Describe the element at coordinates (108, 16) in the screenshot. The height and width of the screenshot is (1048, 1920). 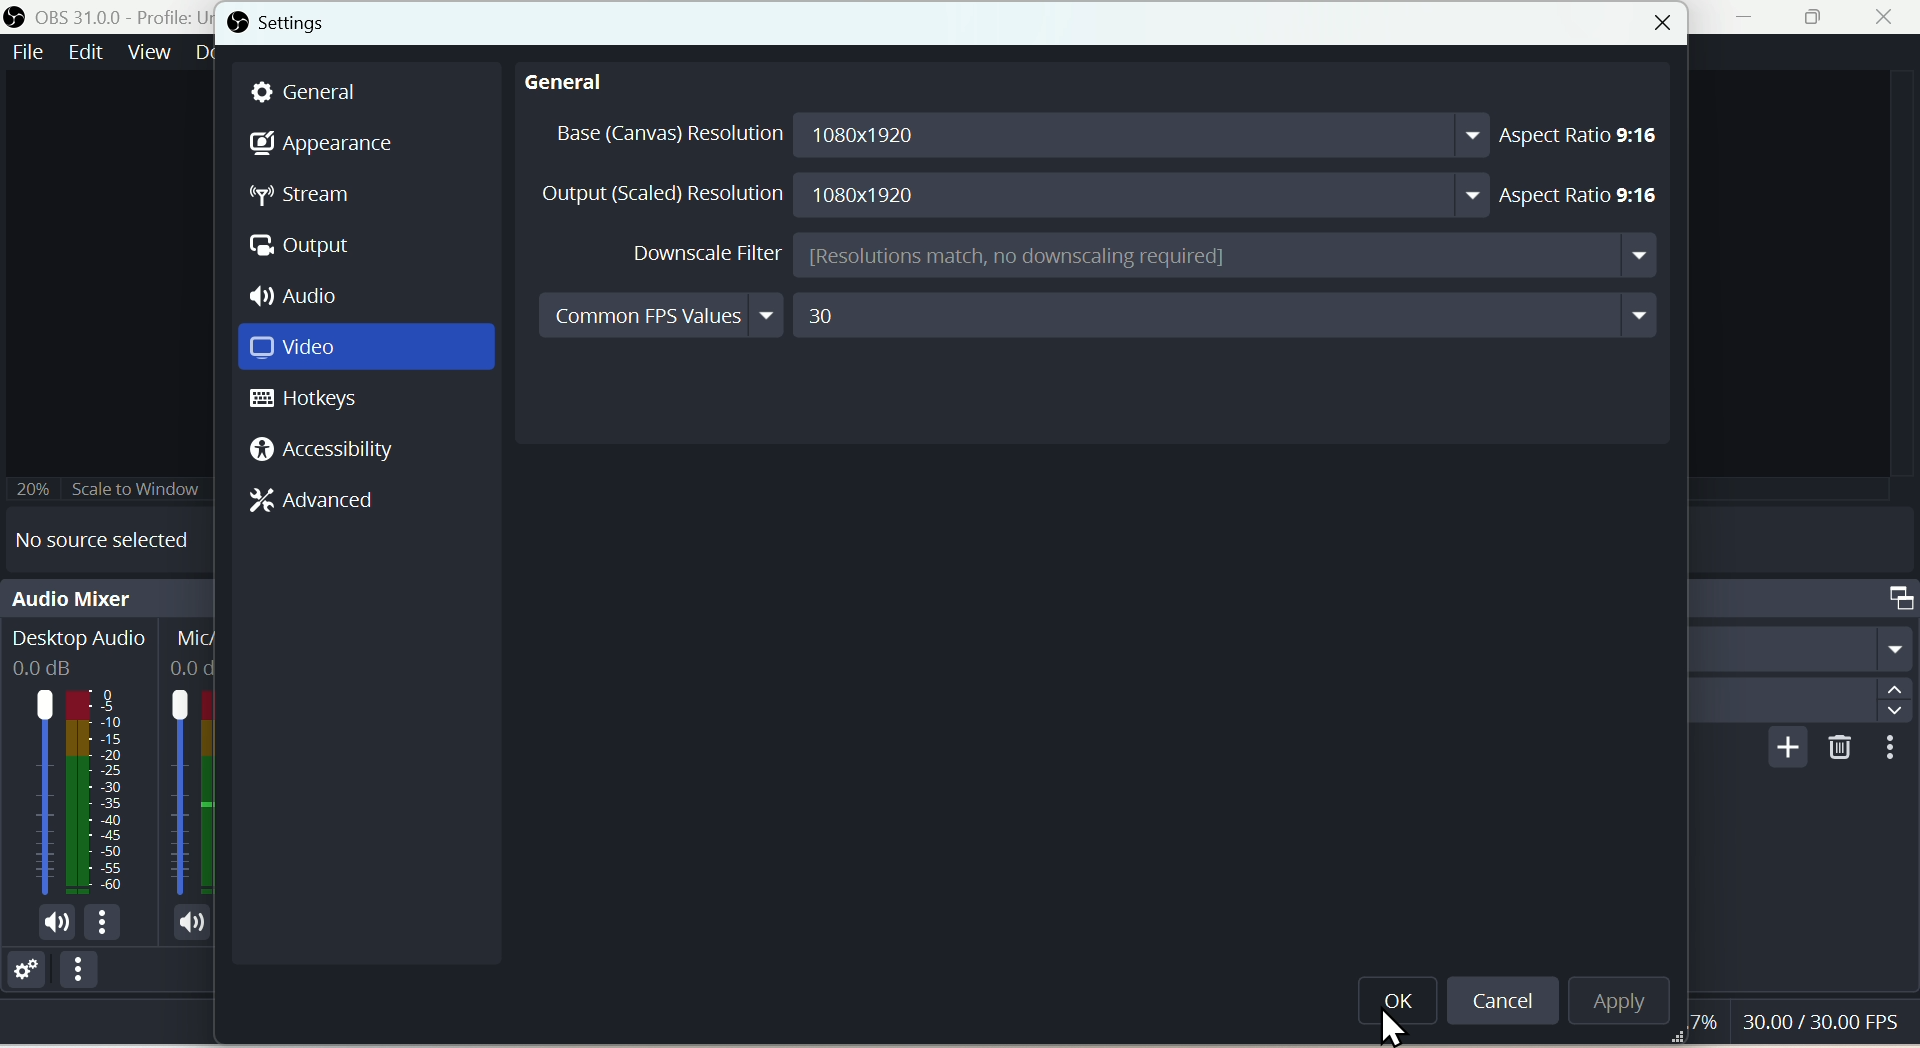
I see `OBS 31.0 .0 profile untitled scenes new scenes` at that location.